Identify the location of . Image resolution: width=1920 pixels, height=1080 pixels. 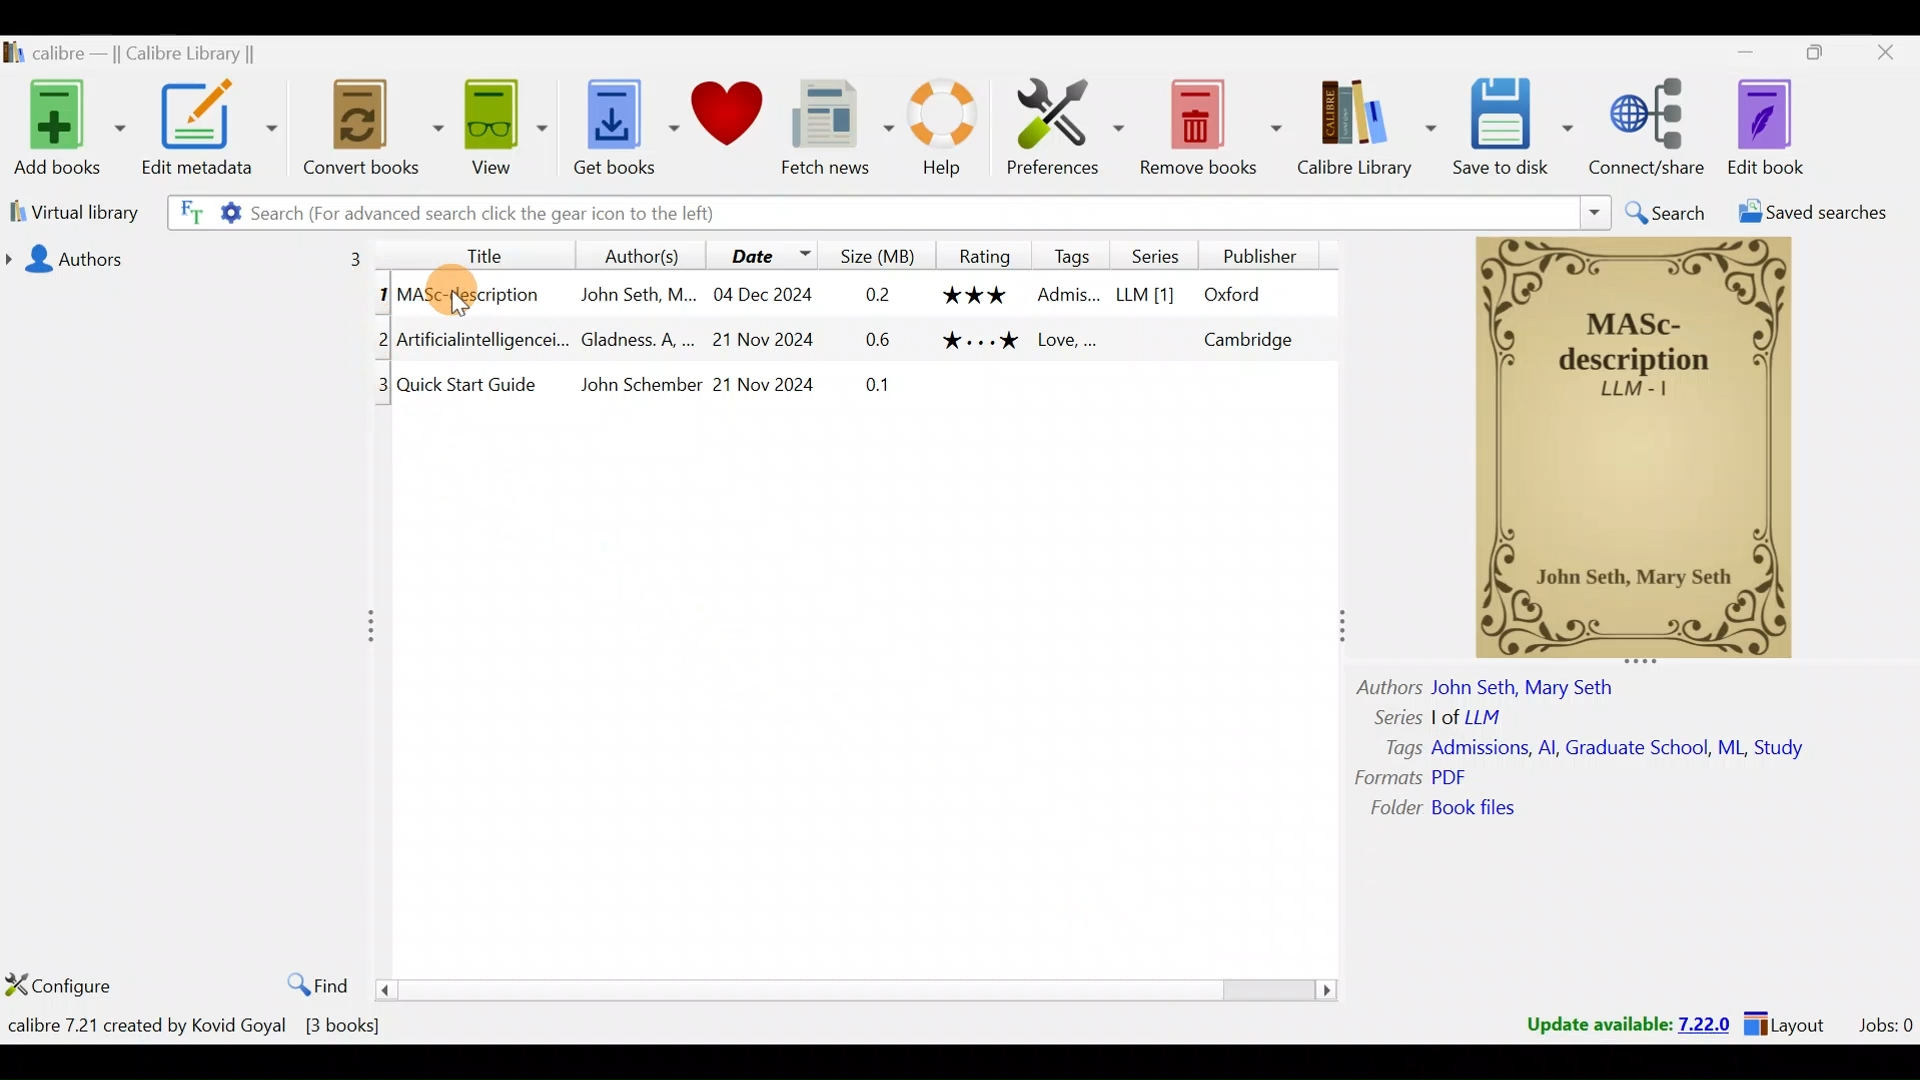
(1248, 294).